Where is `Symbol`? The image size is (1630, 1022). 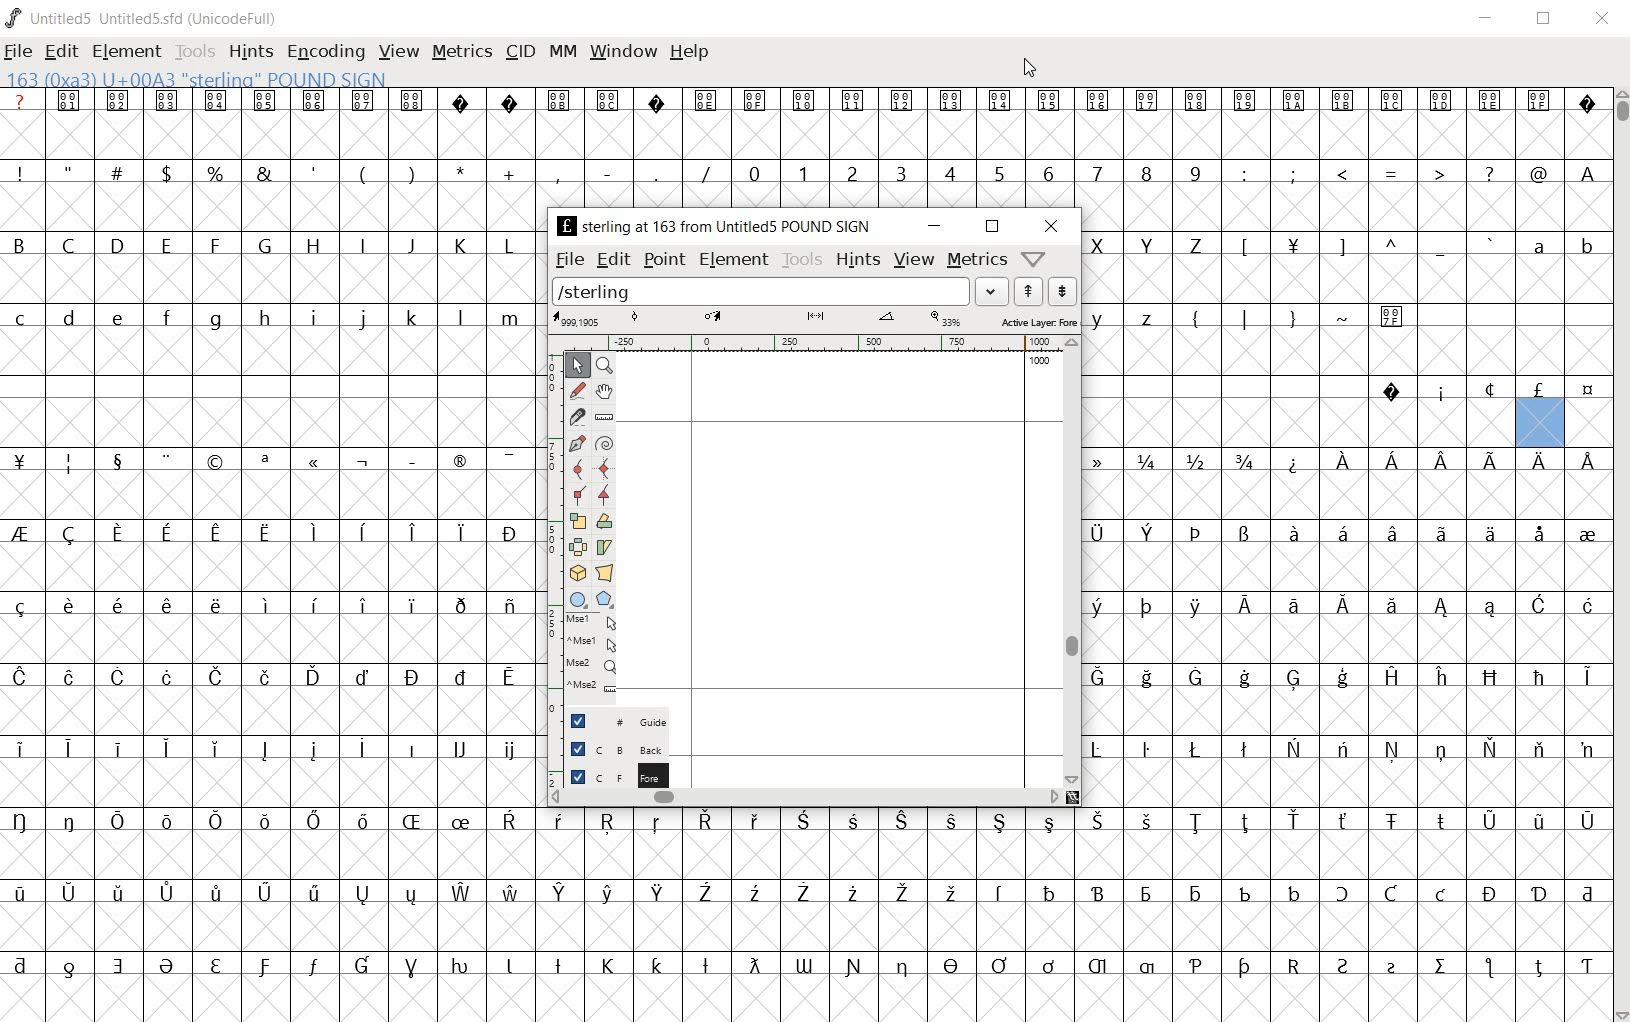
Symbol is located at coordinates (1345, 895).